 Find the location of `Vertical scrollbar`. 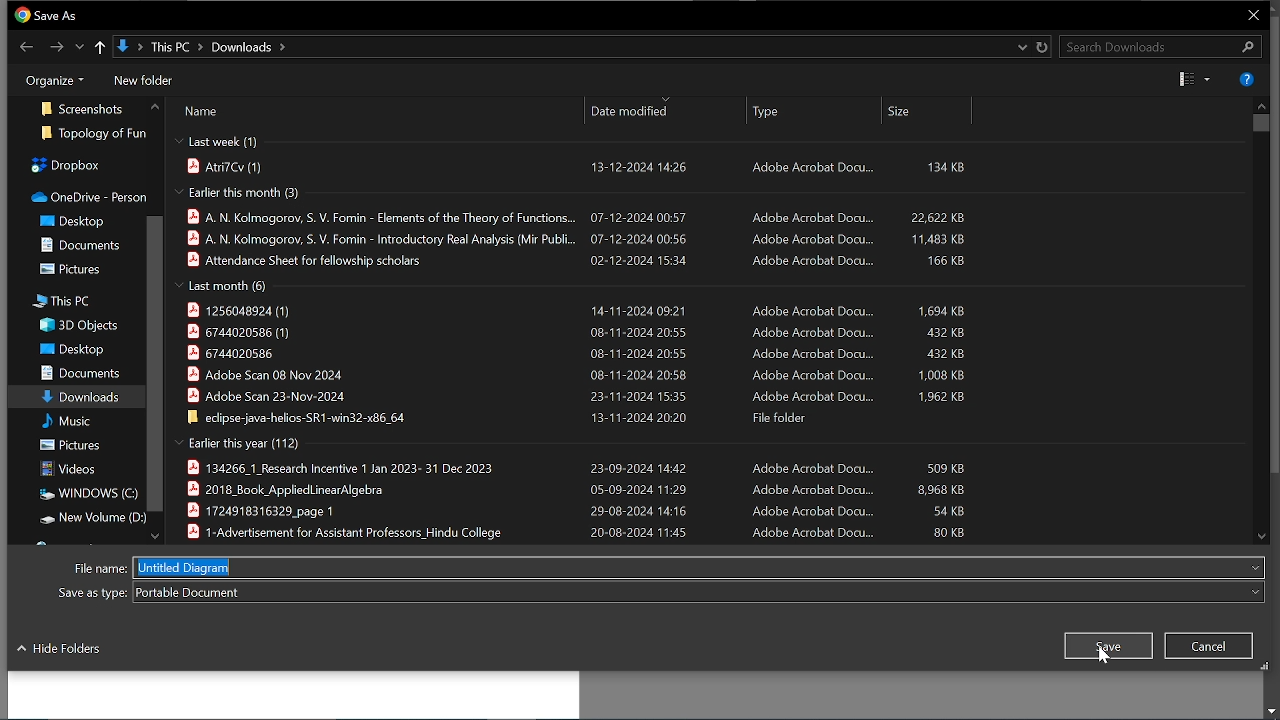

Vertical scrollbar is located at coordinates (155, 360).